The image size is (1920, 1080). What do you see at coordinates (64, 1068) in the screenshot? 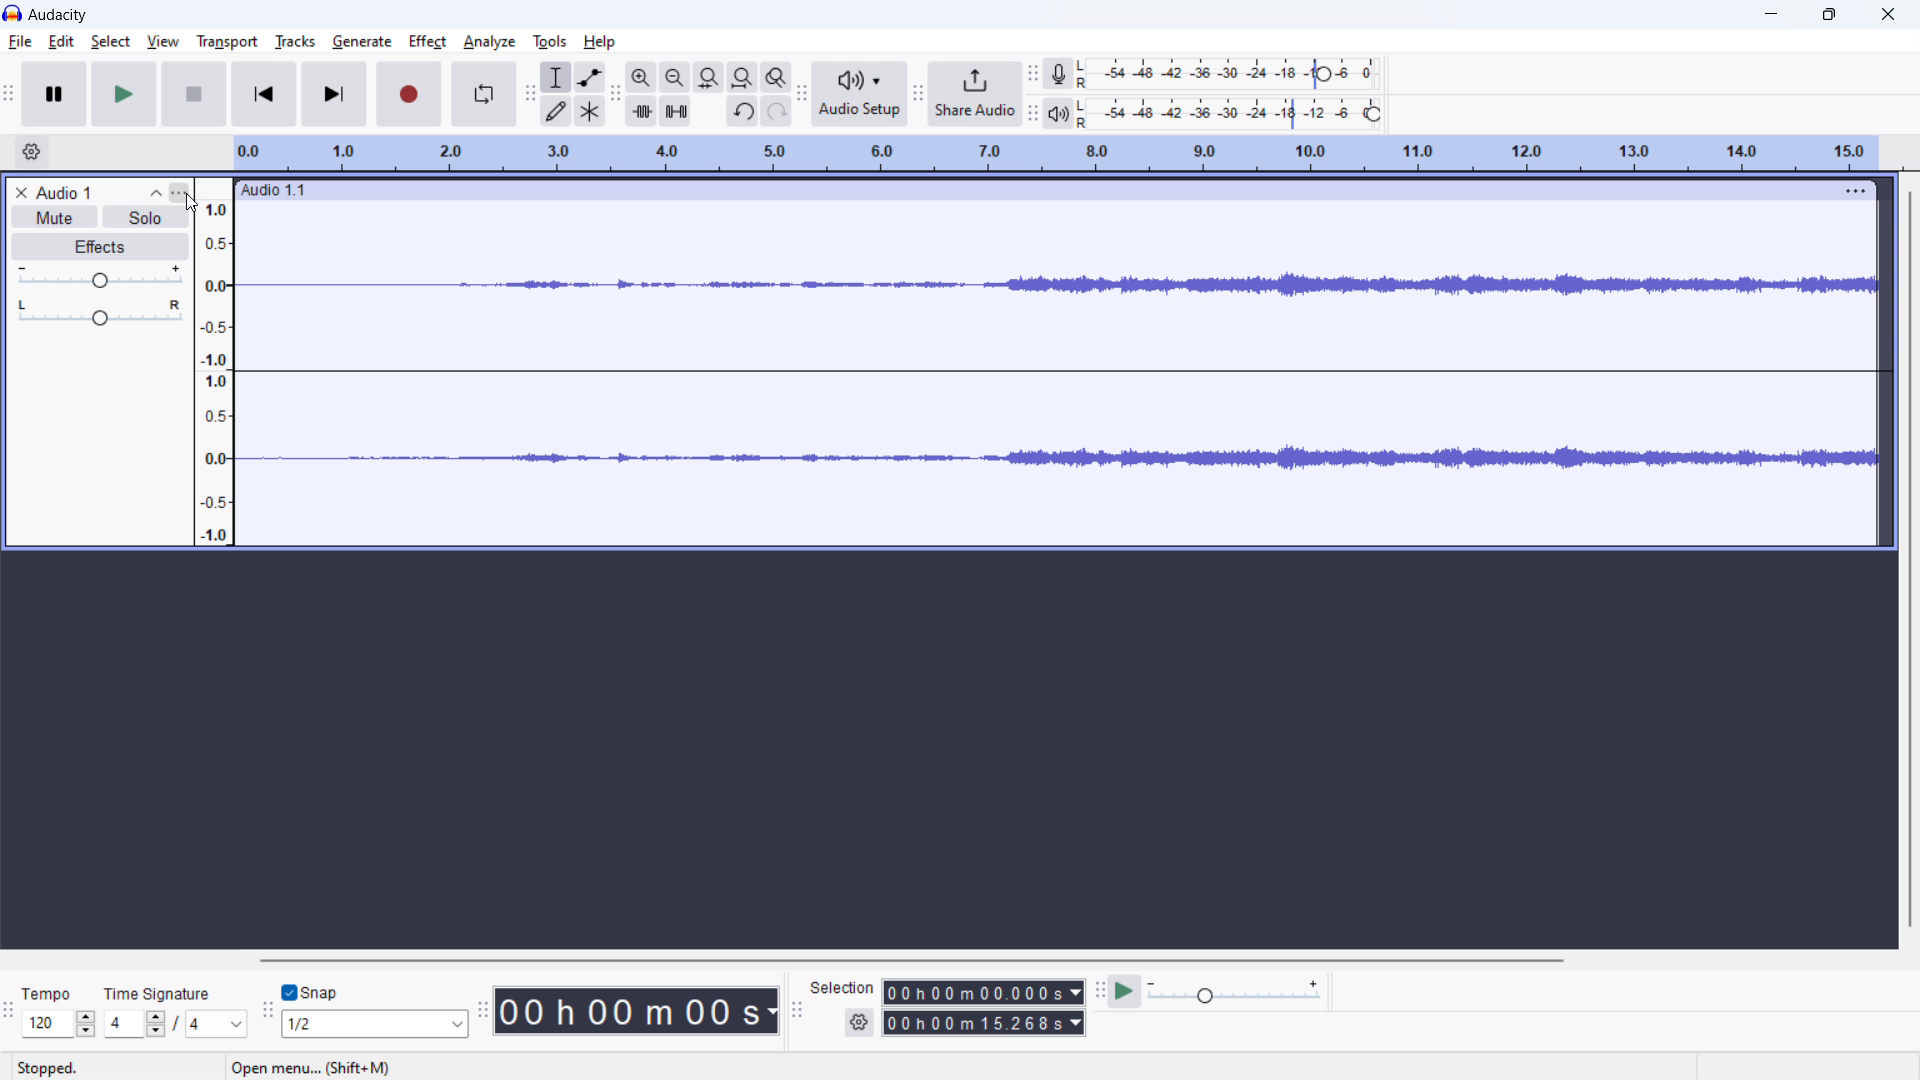
I see `Stopped` at bounding box center [64, 1068].